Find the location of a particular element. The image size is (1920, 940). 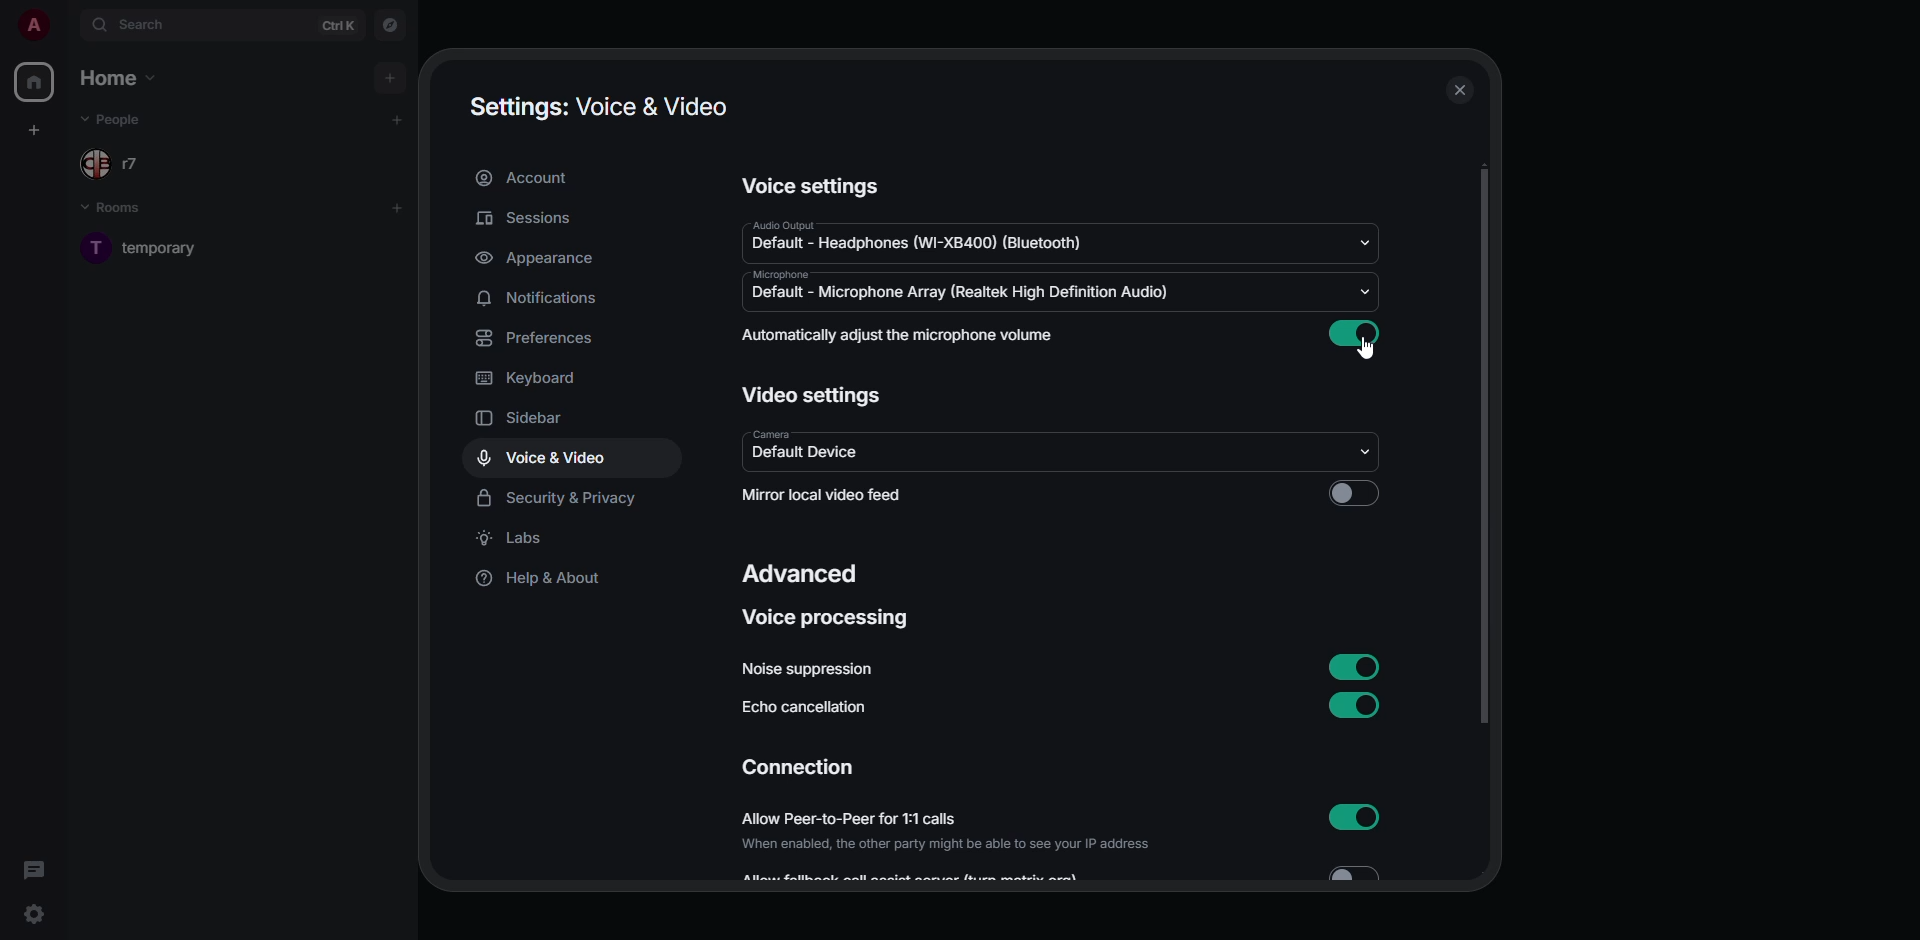

people is located at coordinates (121, 162).